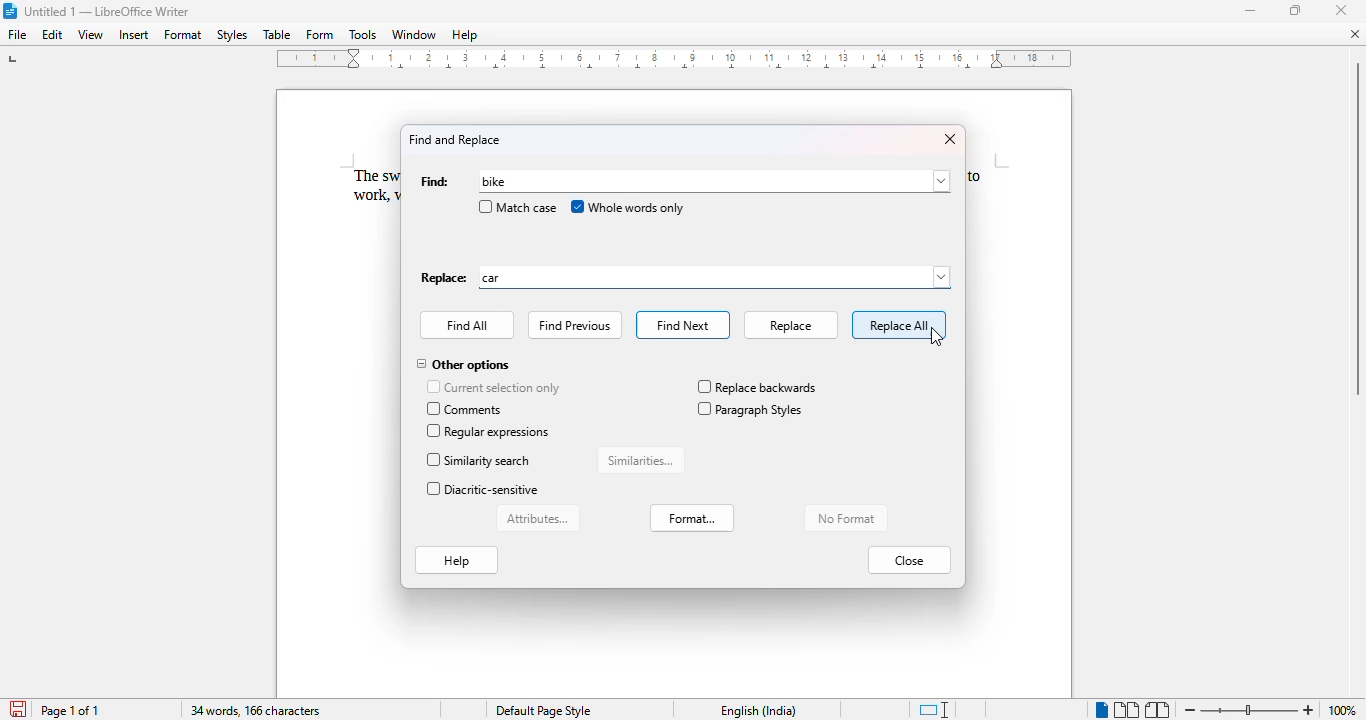 The width and height of the screenshot is (1366, 720). What do you see at coordinates (413, 35) in the screenshot?
I see `window` at bounding box center [413, 35].